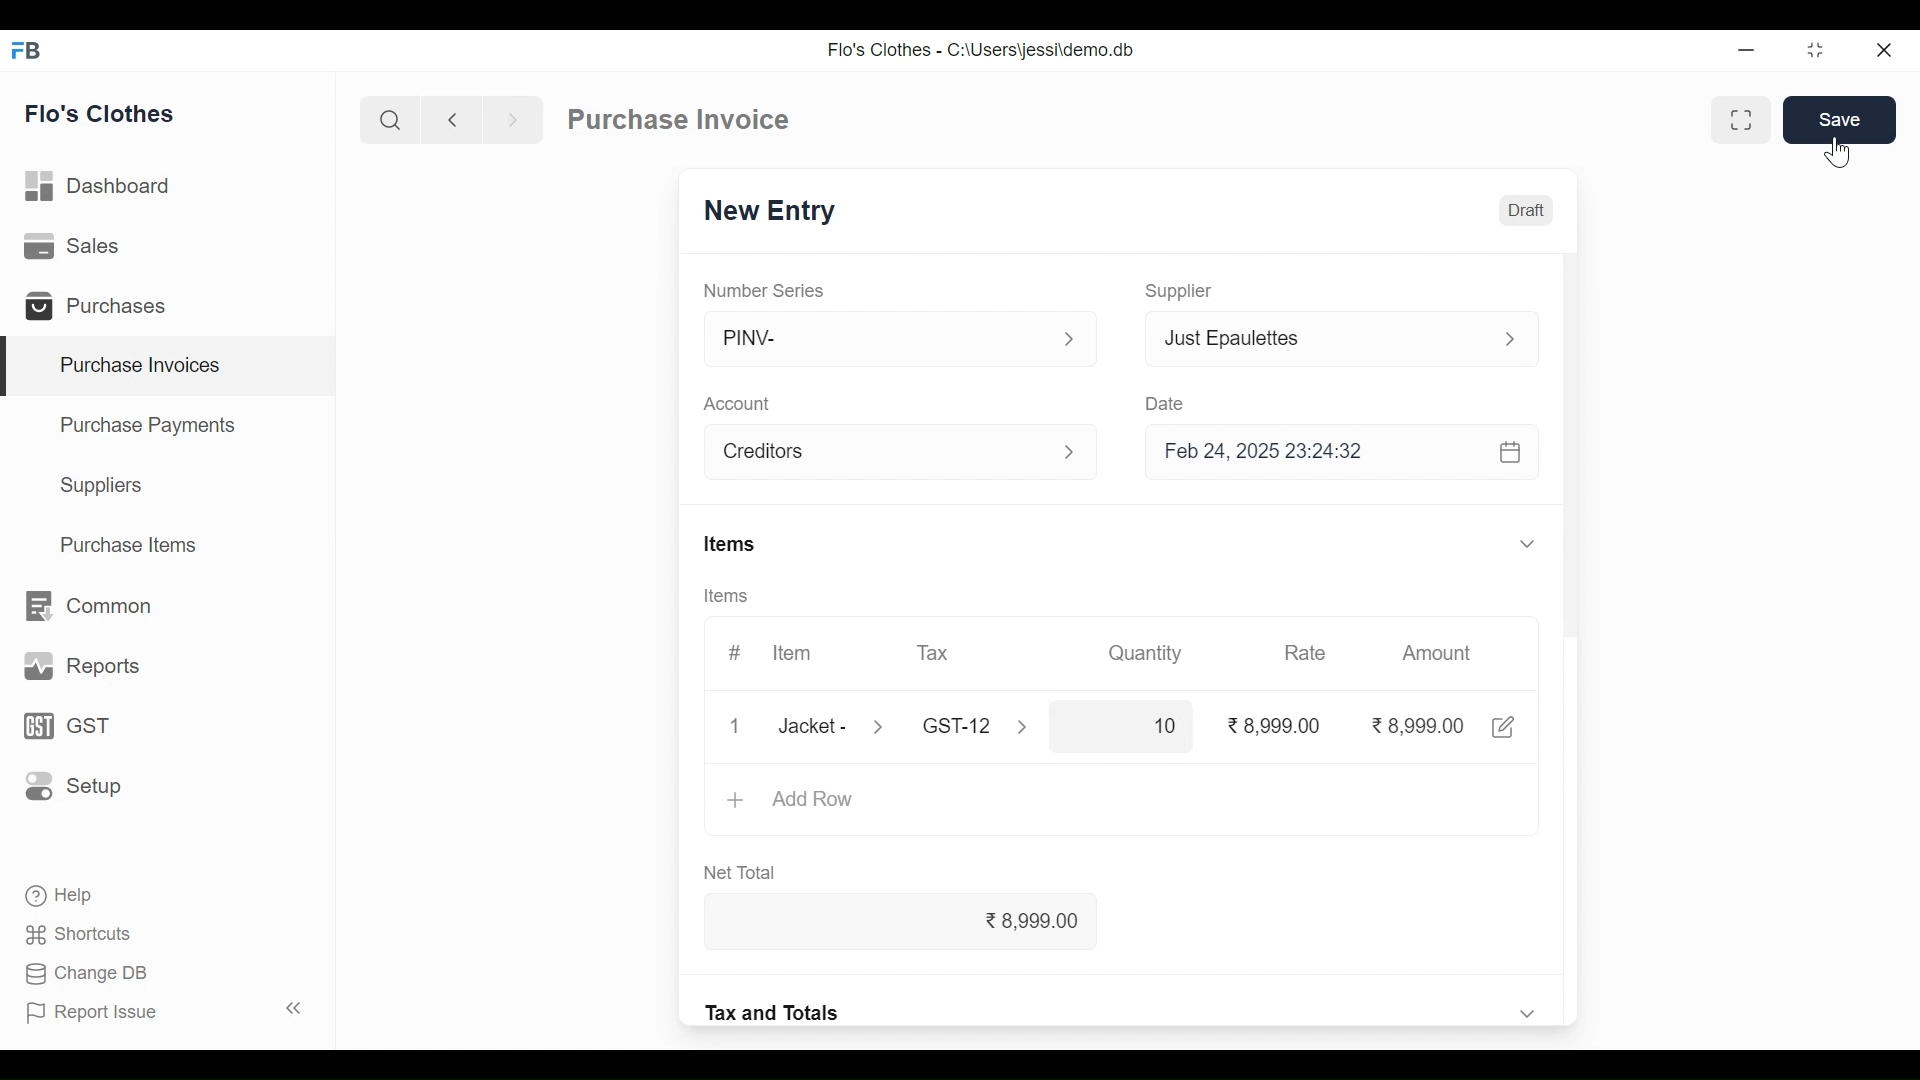  Describe the element at coordinates (775, 1012) in the screenshot. I see `Tax and Totals` at that location.